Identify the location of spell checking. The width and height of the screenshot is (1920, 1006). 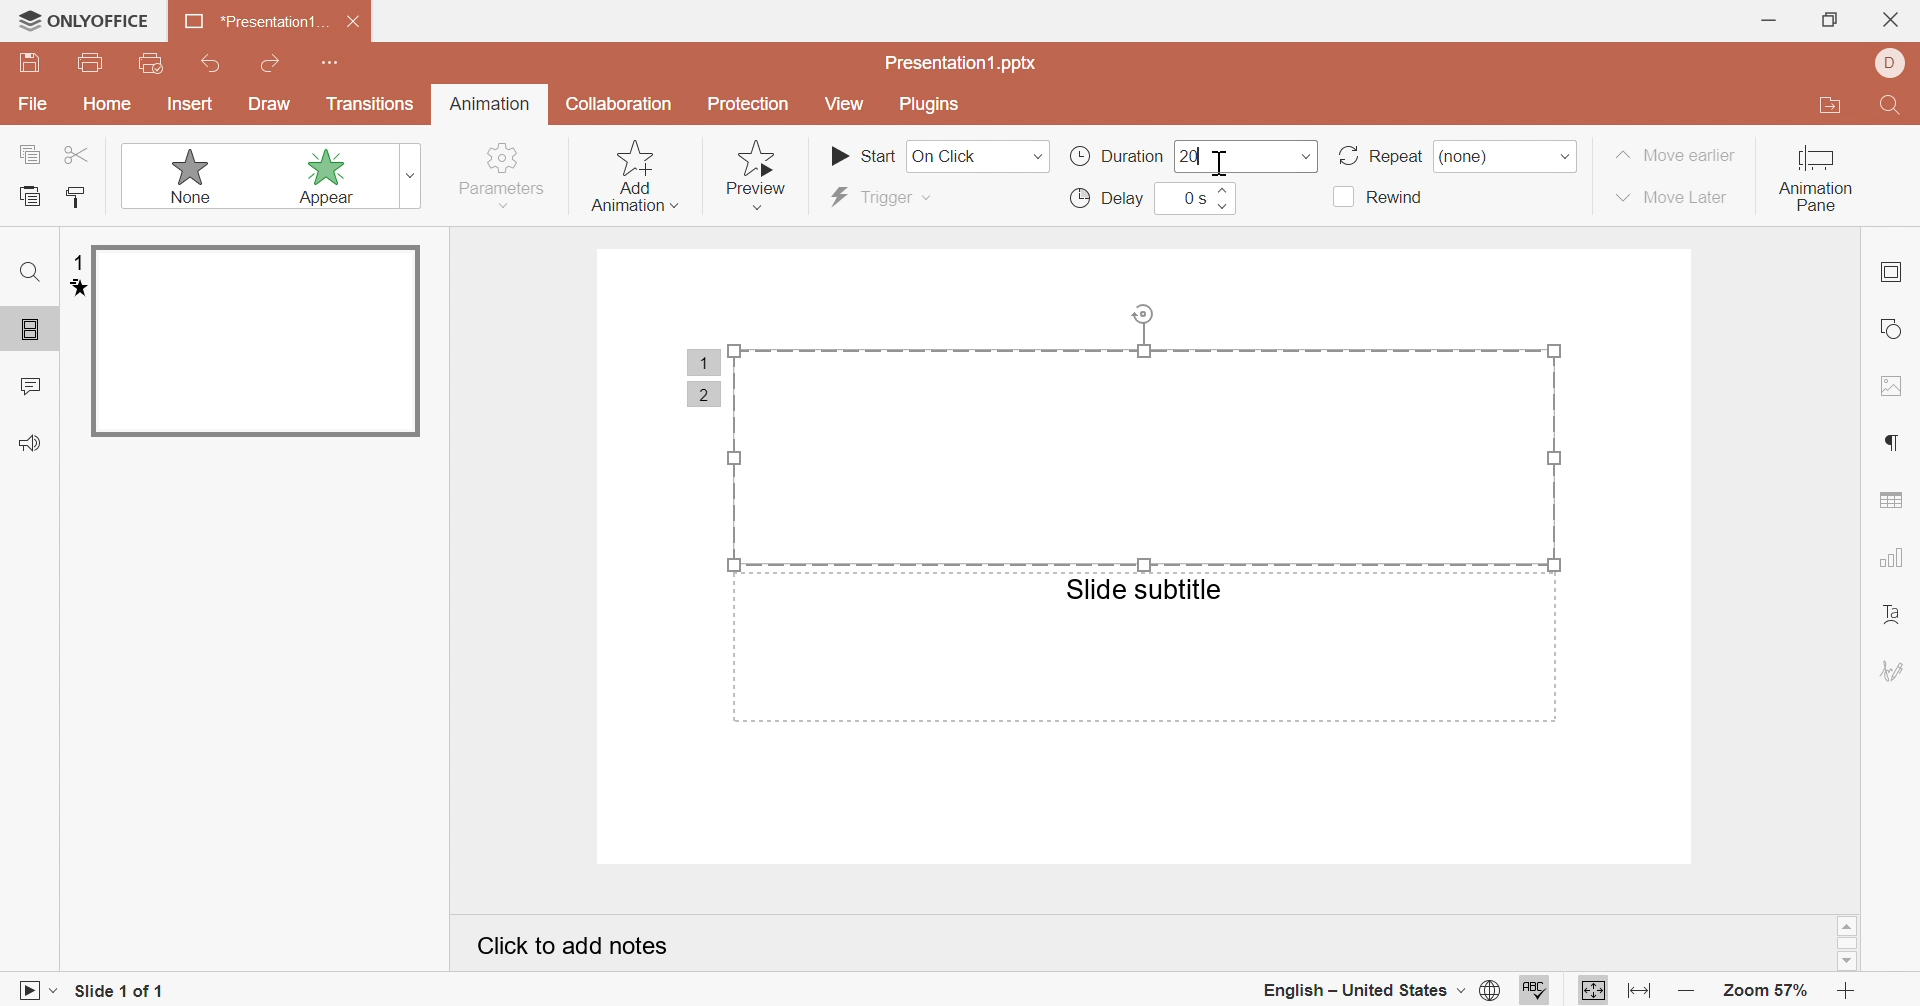
(1539, 994).